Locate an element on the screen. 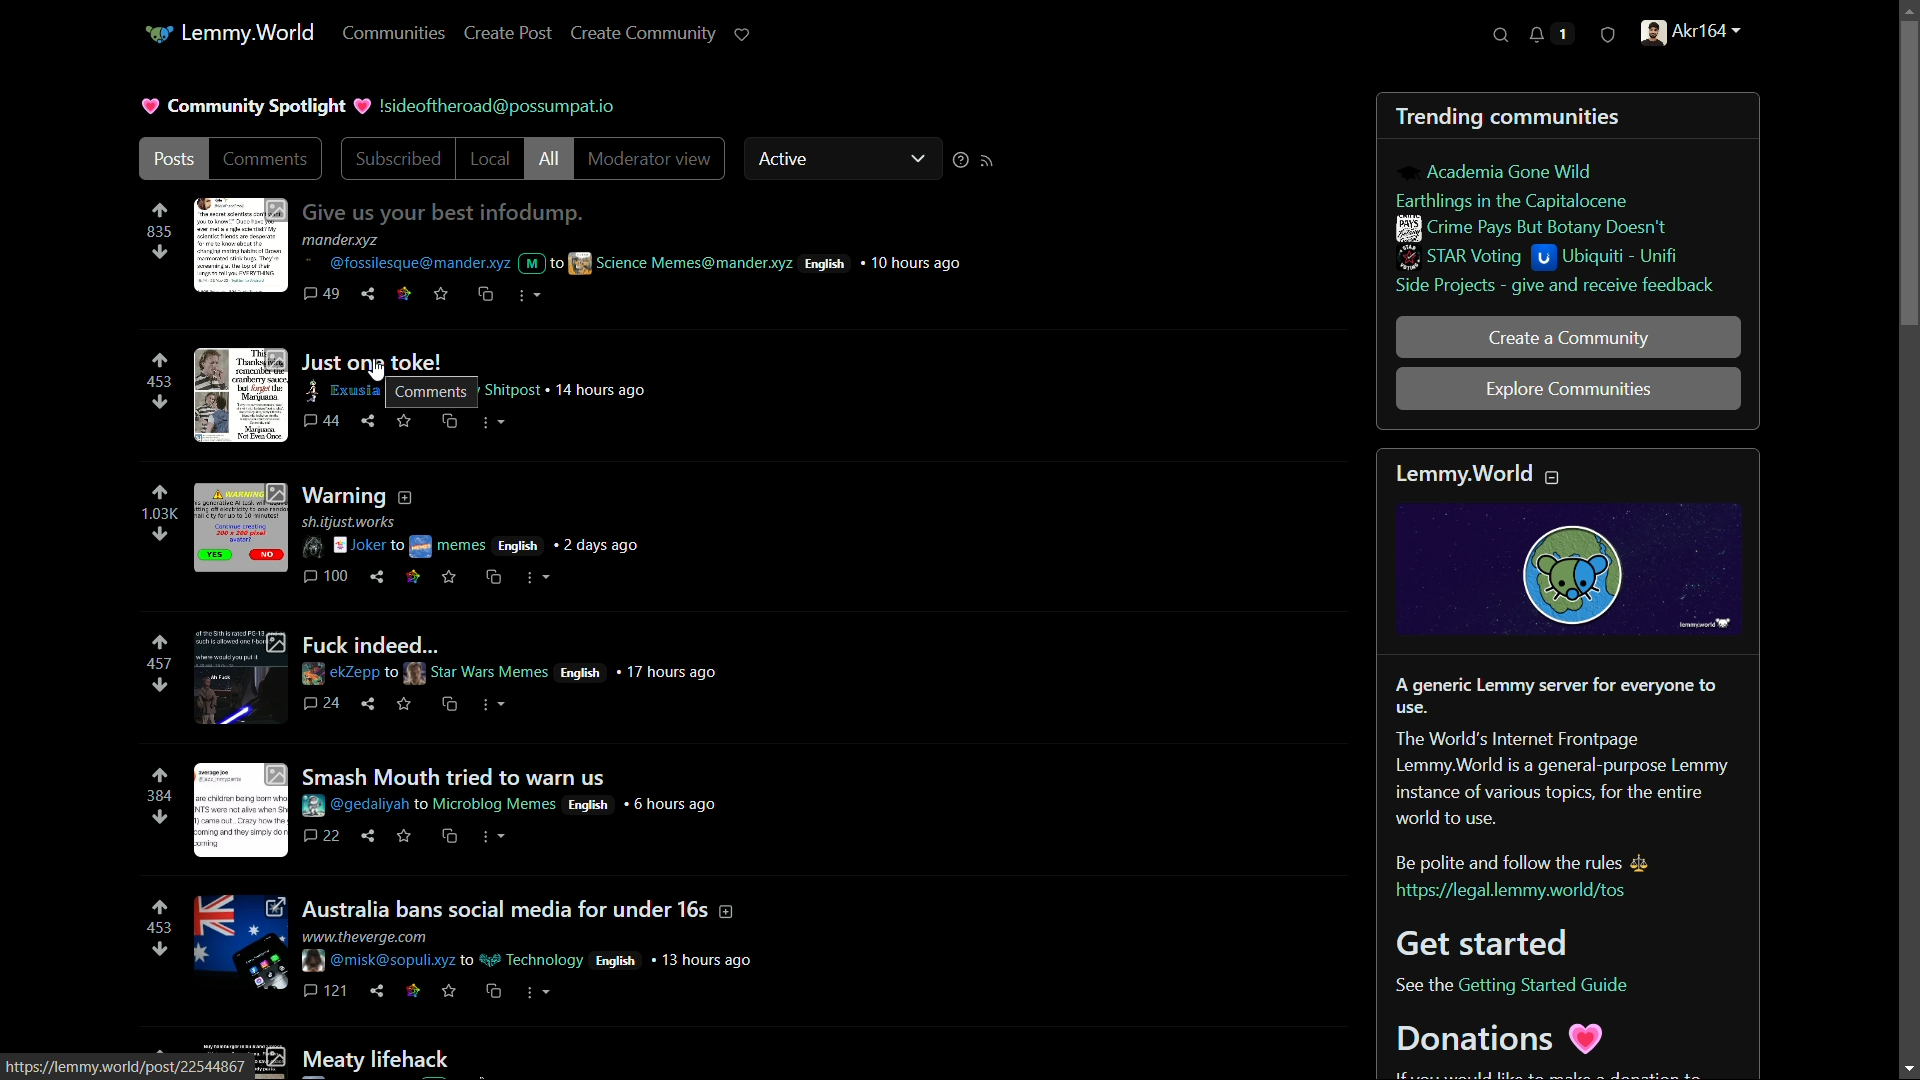 The image size is (1920, 1080). share is located at coordinates (369, 706).